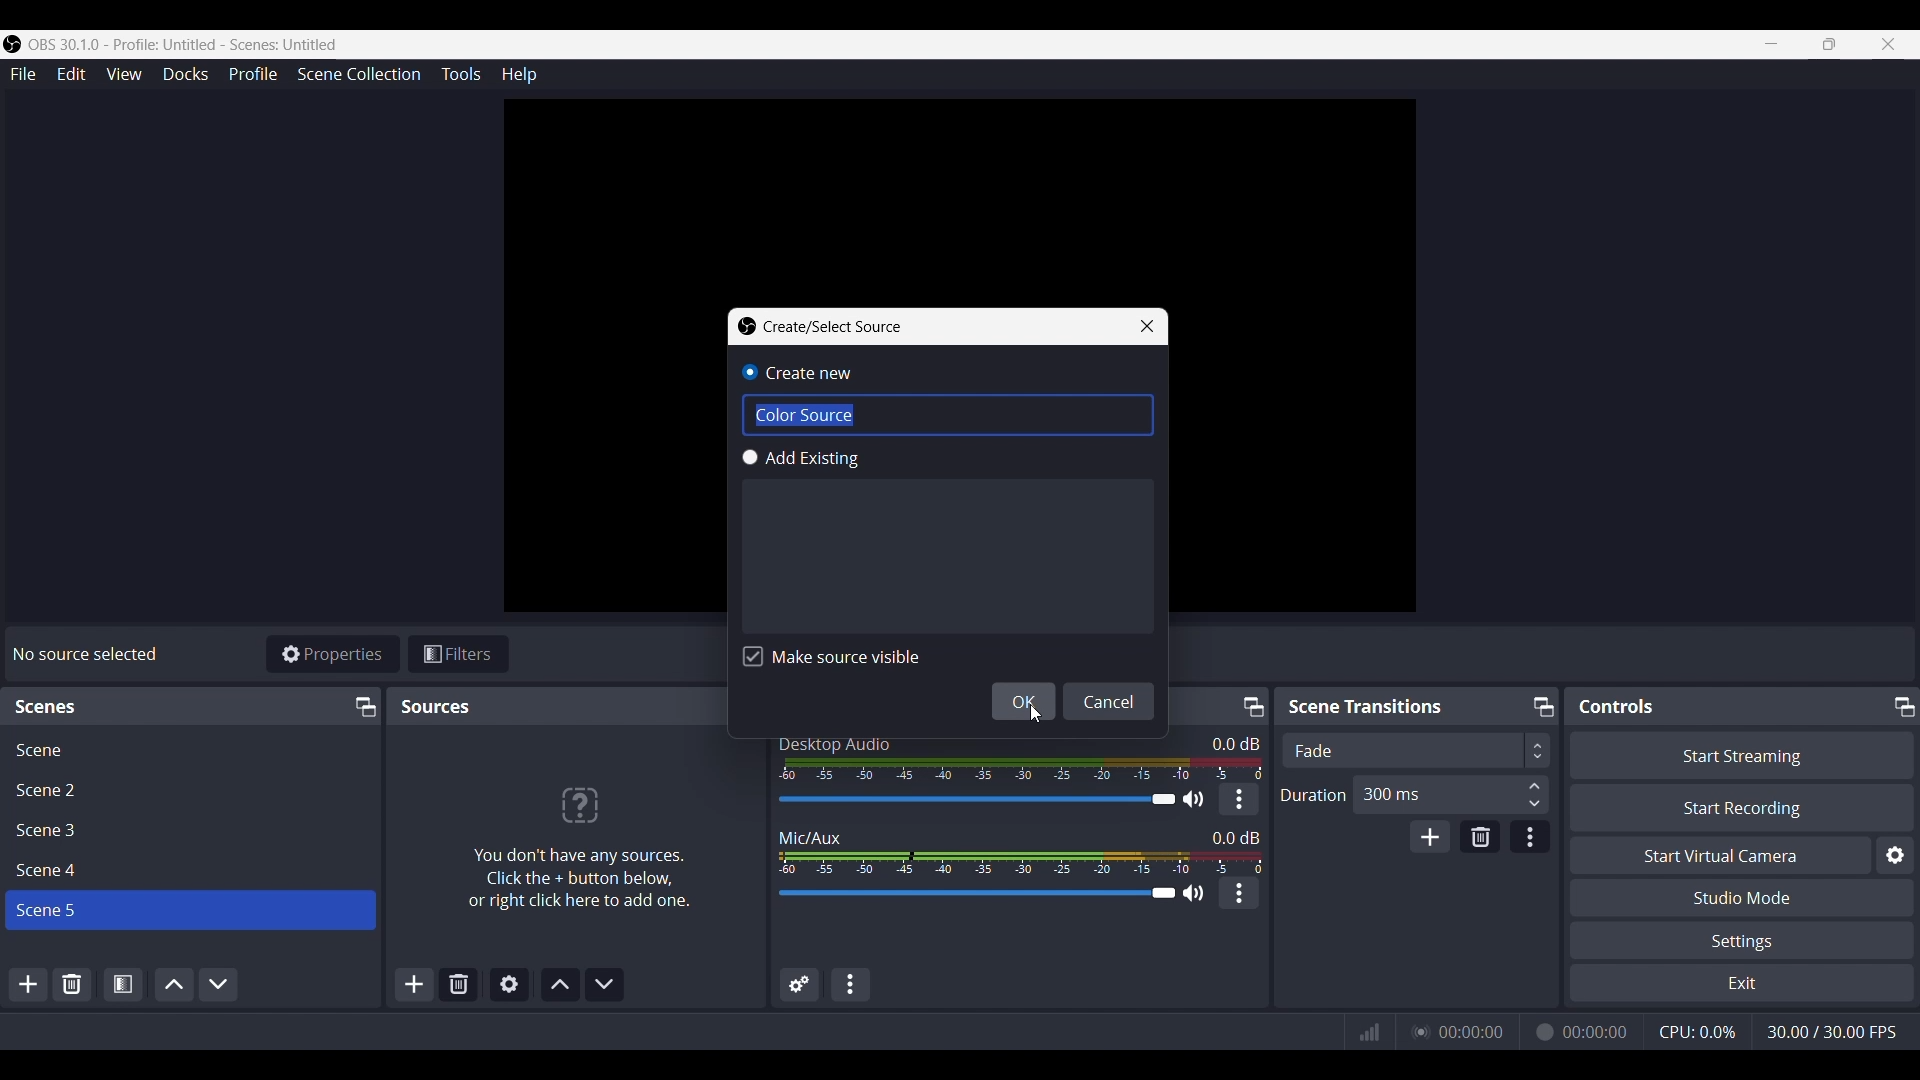 The width and height of the screenshot is (1920, 1080). I want to click on Scene File, so click(186, 870).